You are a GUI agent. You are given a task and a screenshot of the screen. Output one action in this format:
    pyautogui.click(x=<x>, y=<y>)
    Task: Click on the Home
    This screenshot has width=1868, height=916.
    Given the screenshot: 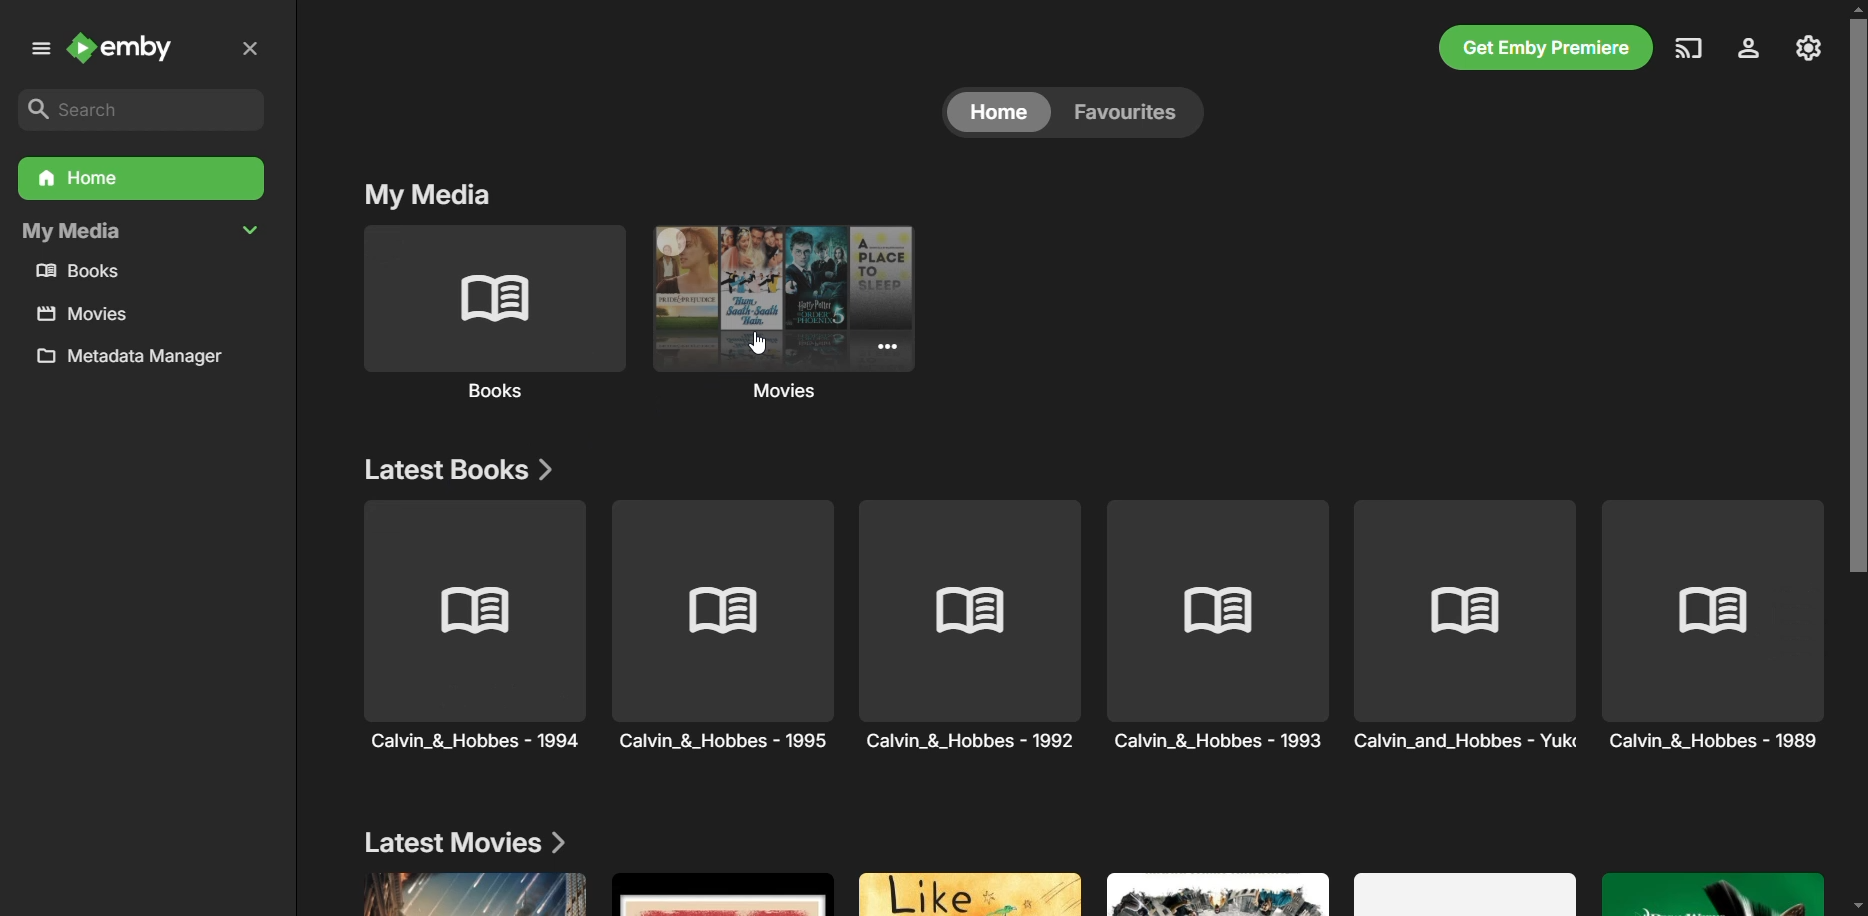 What is the action you would take?
    pyautogui.click(x=997, y=114)
    